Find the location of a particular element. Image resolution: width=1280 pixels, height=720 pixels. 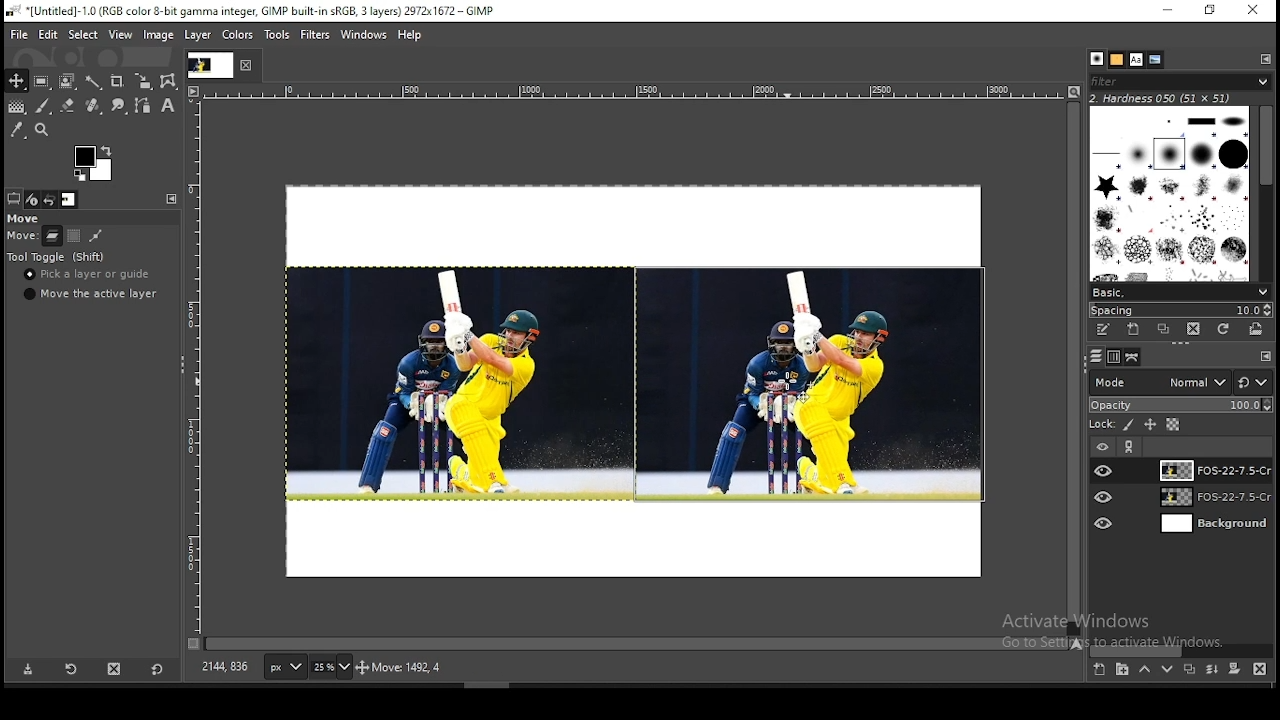

tool is located at coordinates (1131, 447).